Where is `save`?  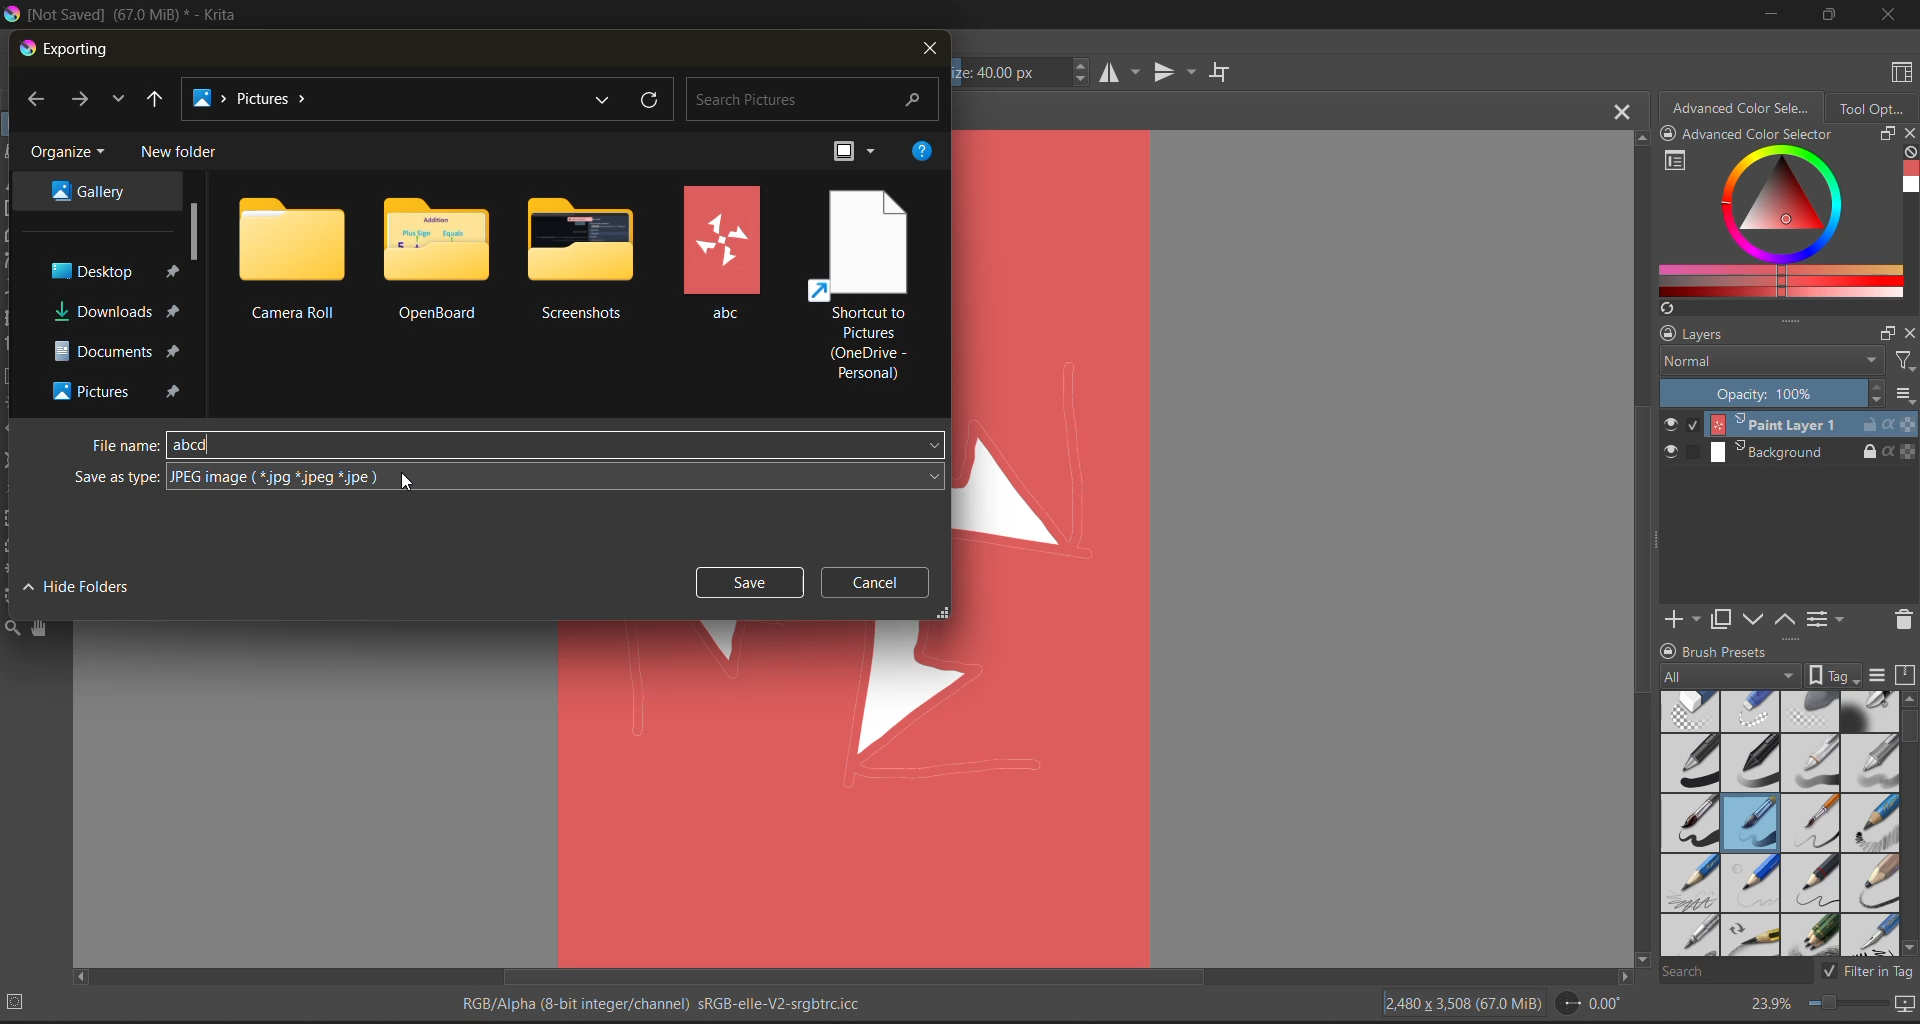
save is located at coordinates (747, 582).